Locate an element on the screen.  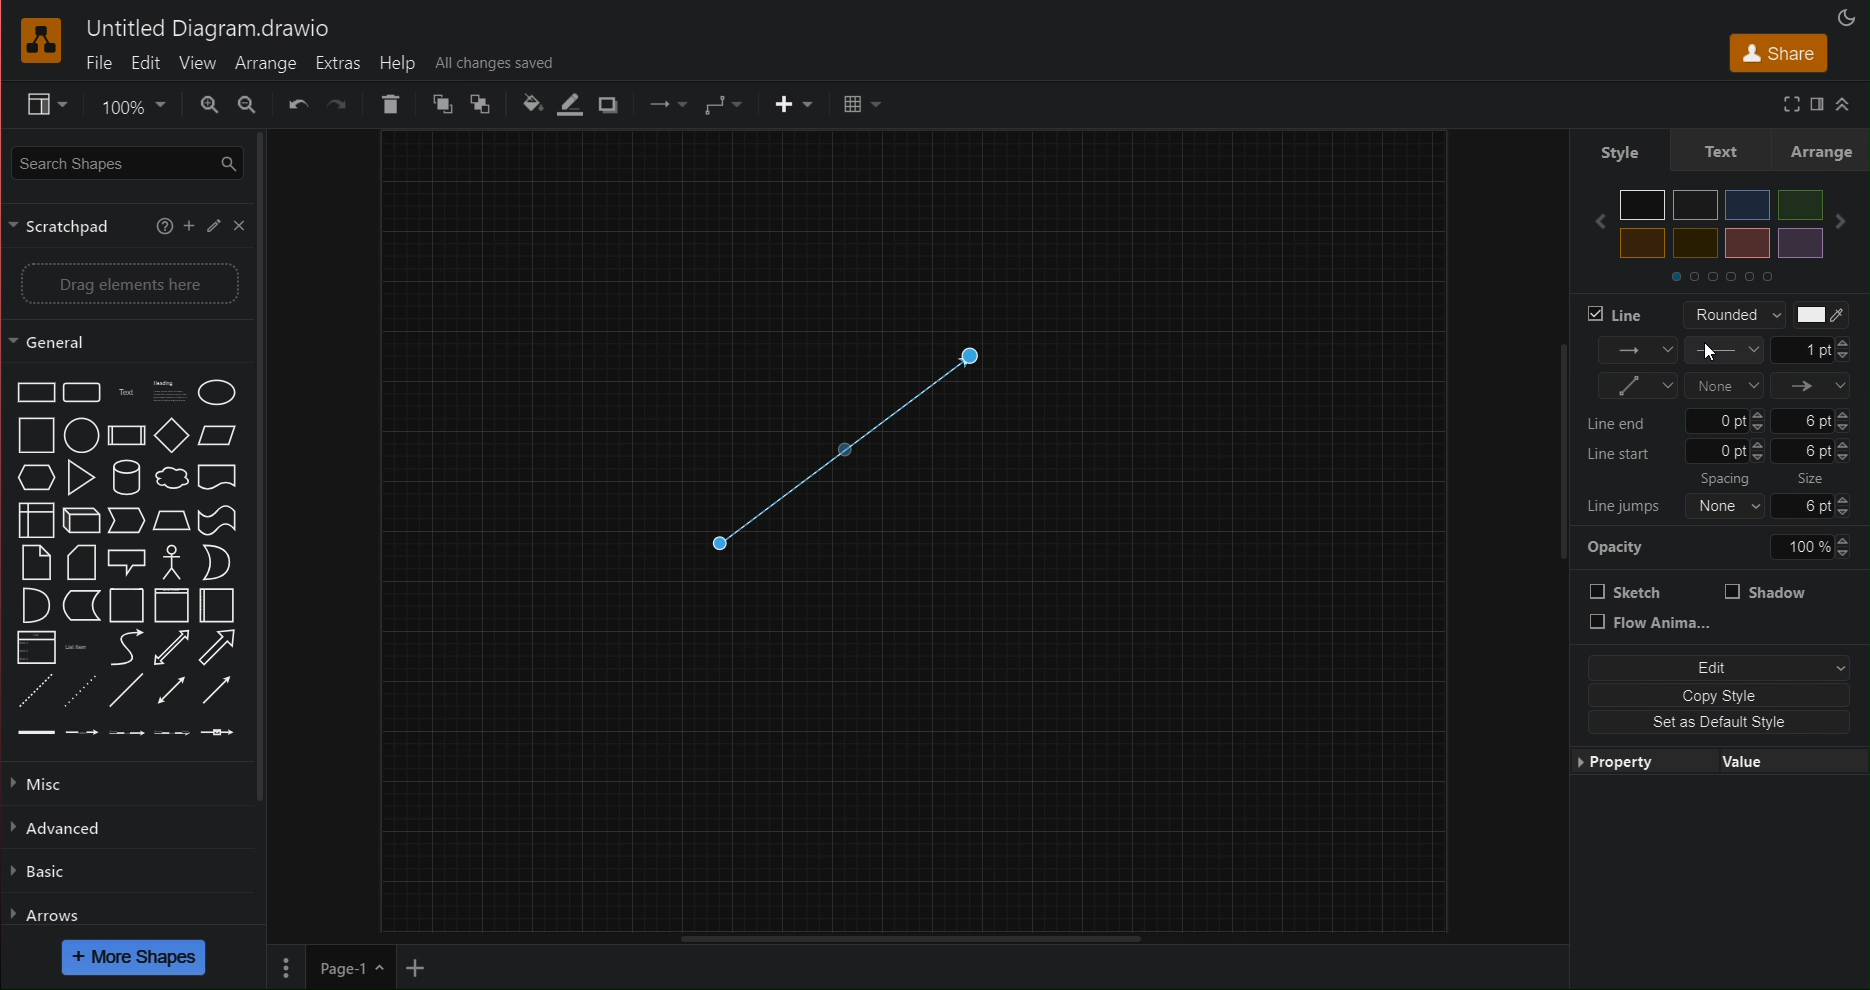
Edit is located at coordinates (1714, 668).